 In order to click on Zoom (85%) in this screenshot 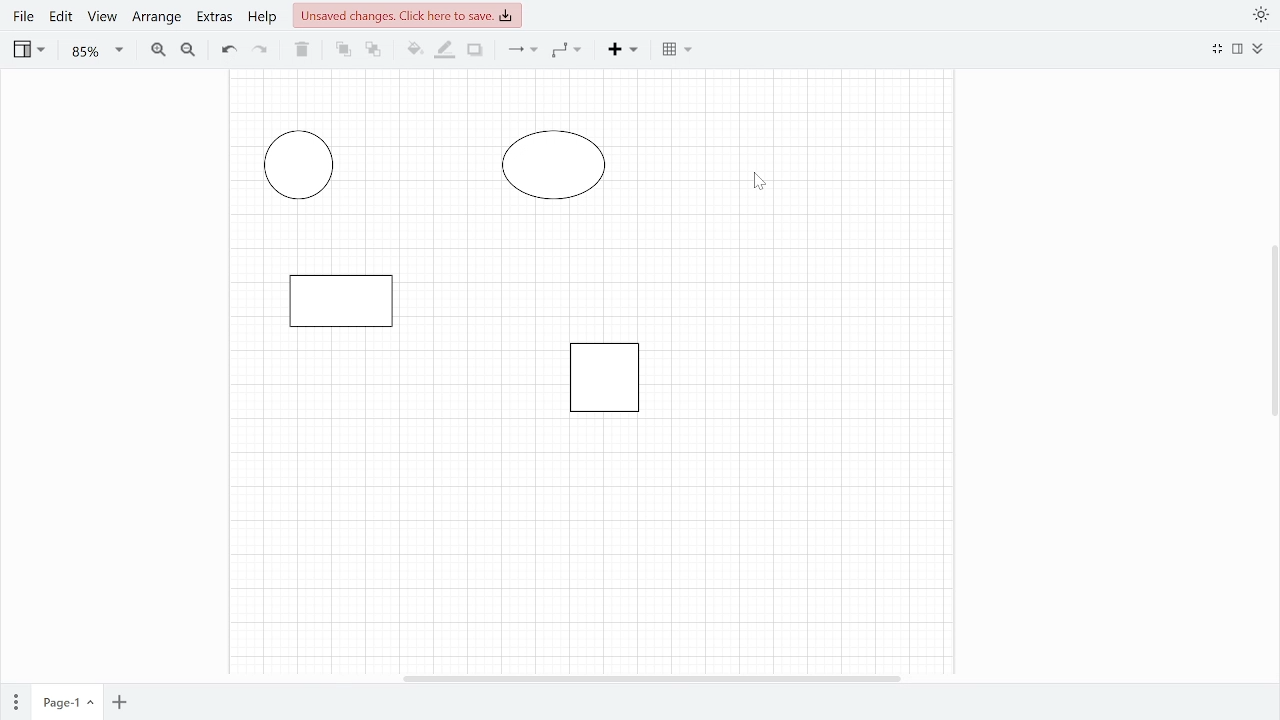, I will do `click(97, 52)`.